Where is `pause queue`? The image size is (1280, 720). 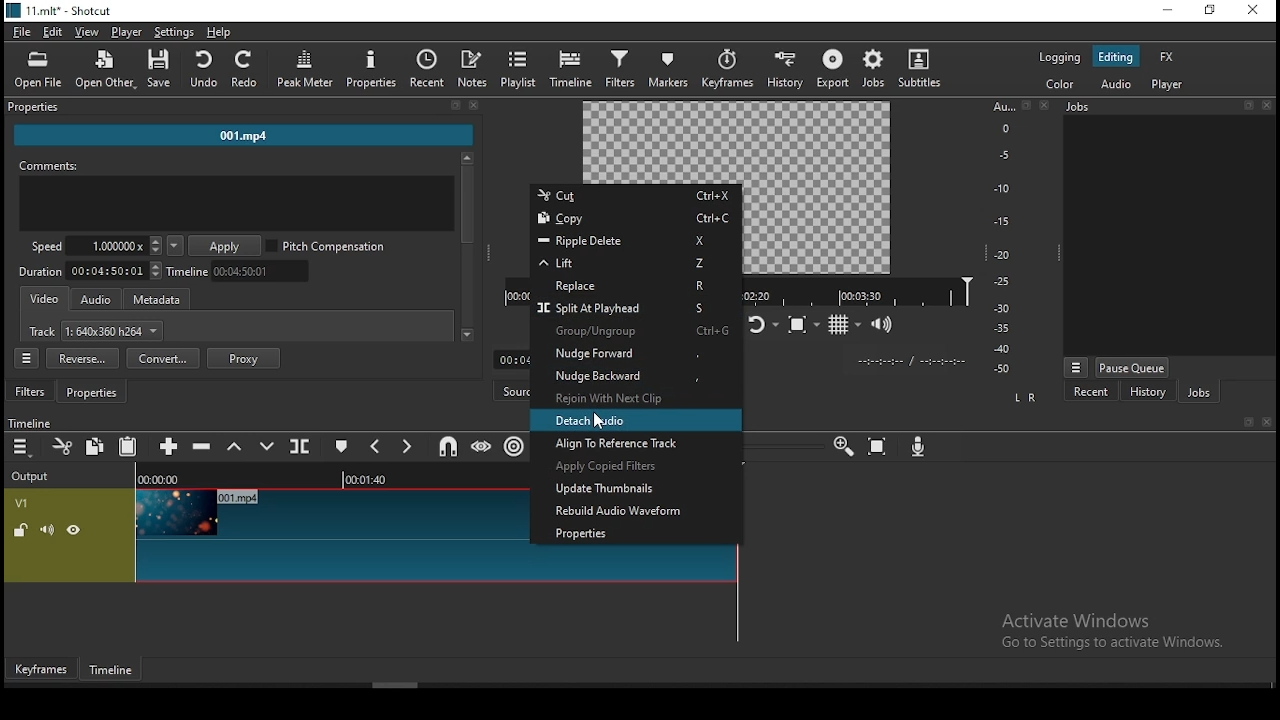 pause queue is located at coordinates (1132, 368).